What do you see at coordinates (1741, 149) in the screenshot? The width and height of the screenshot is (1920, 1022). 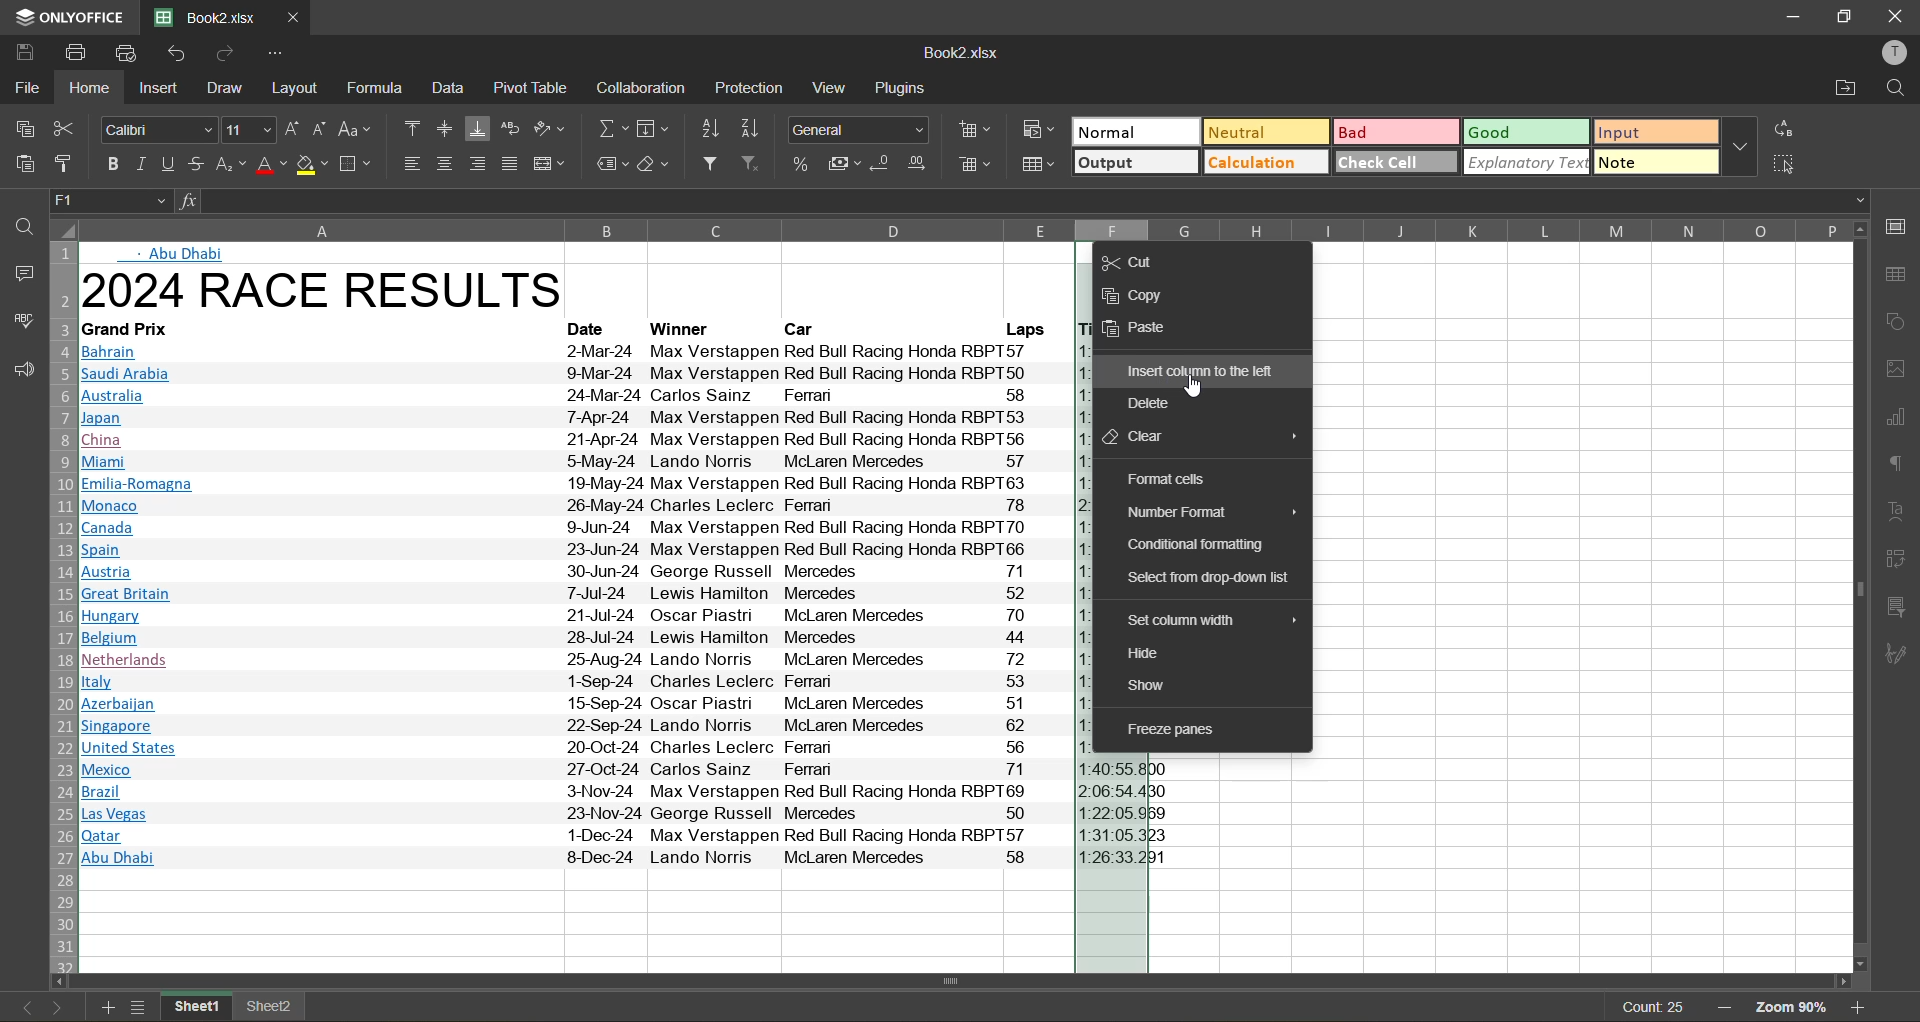 I see `more options` at bounding box center [1741, 149].